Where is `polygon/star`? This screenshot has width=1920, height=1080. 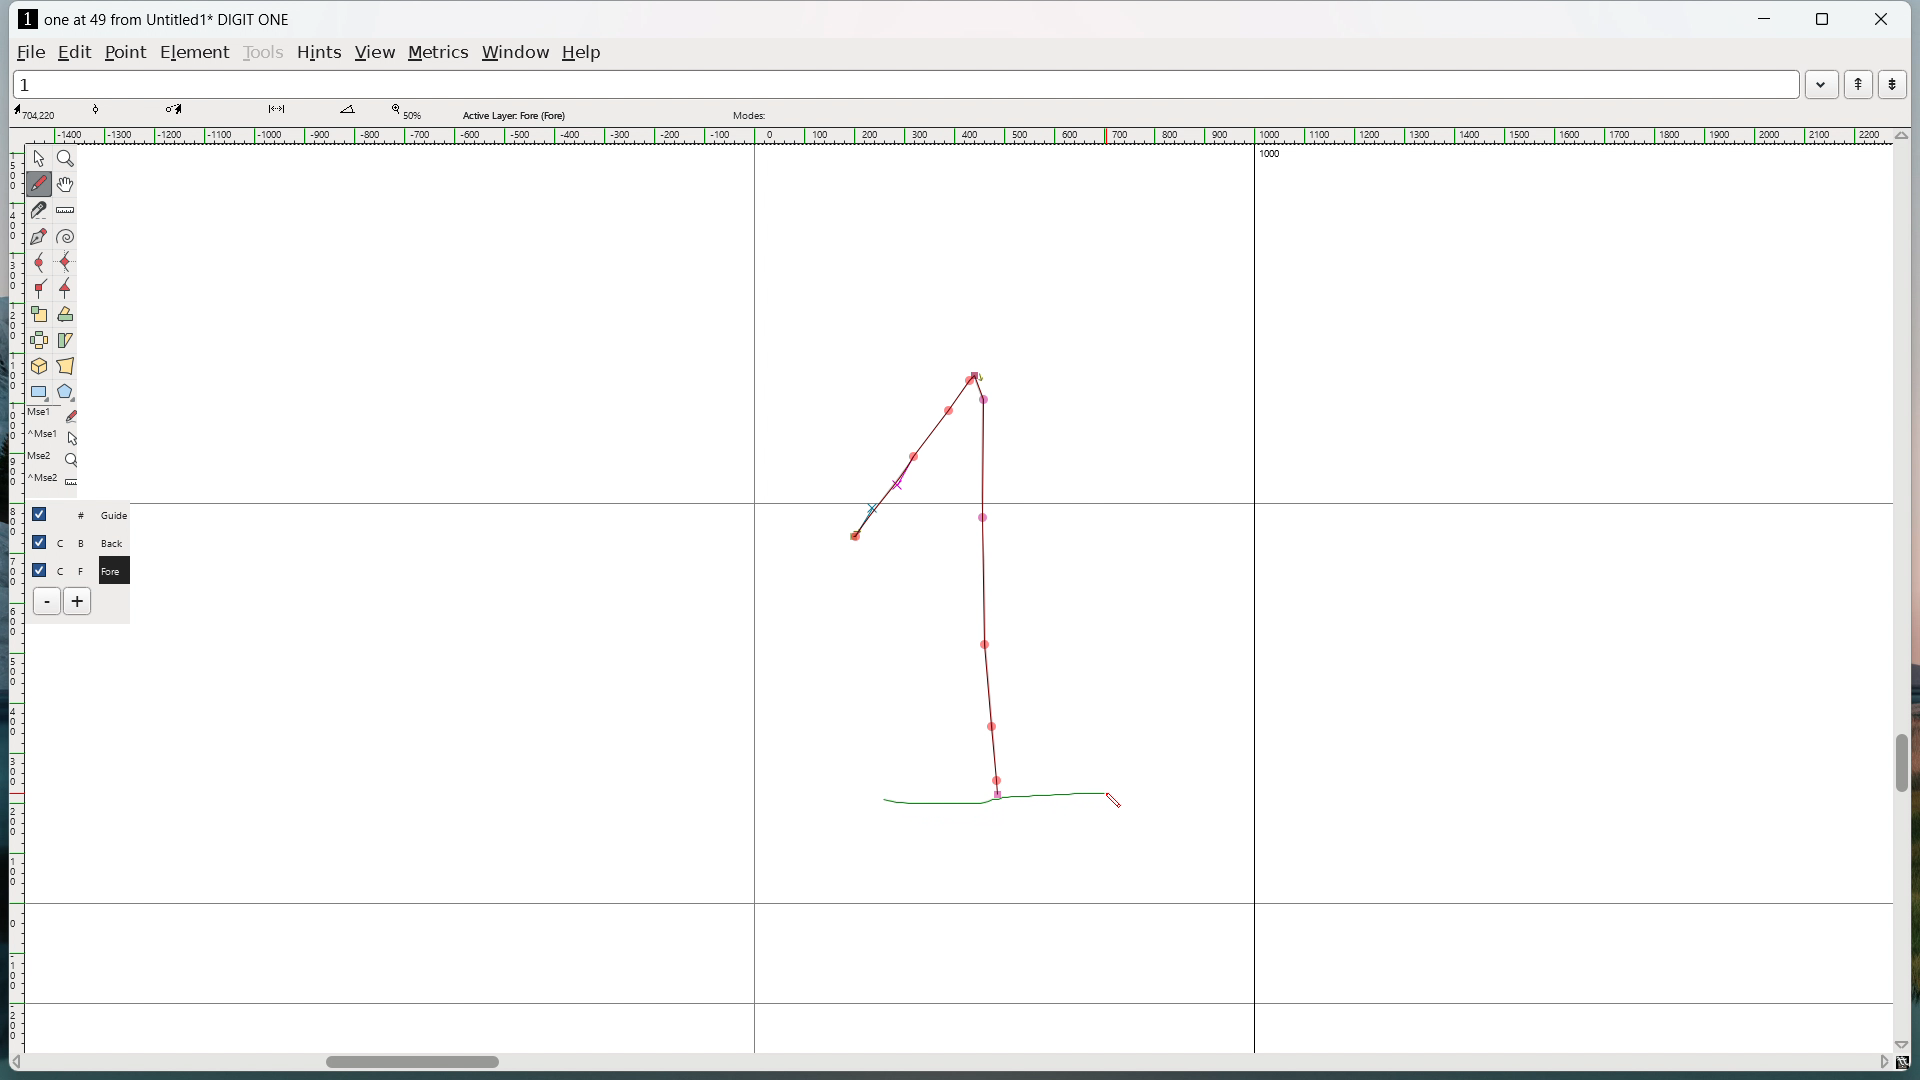 polygon/star is located at coordinates (66, 391).